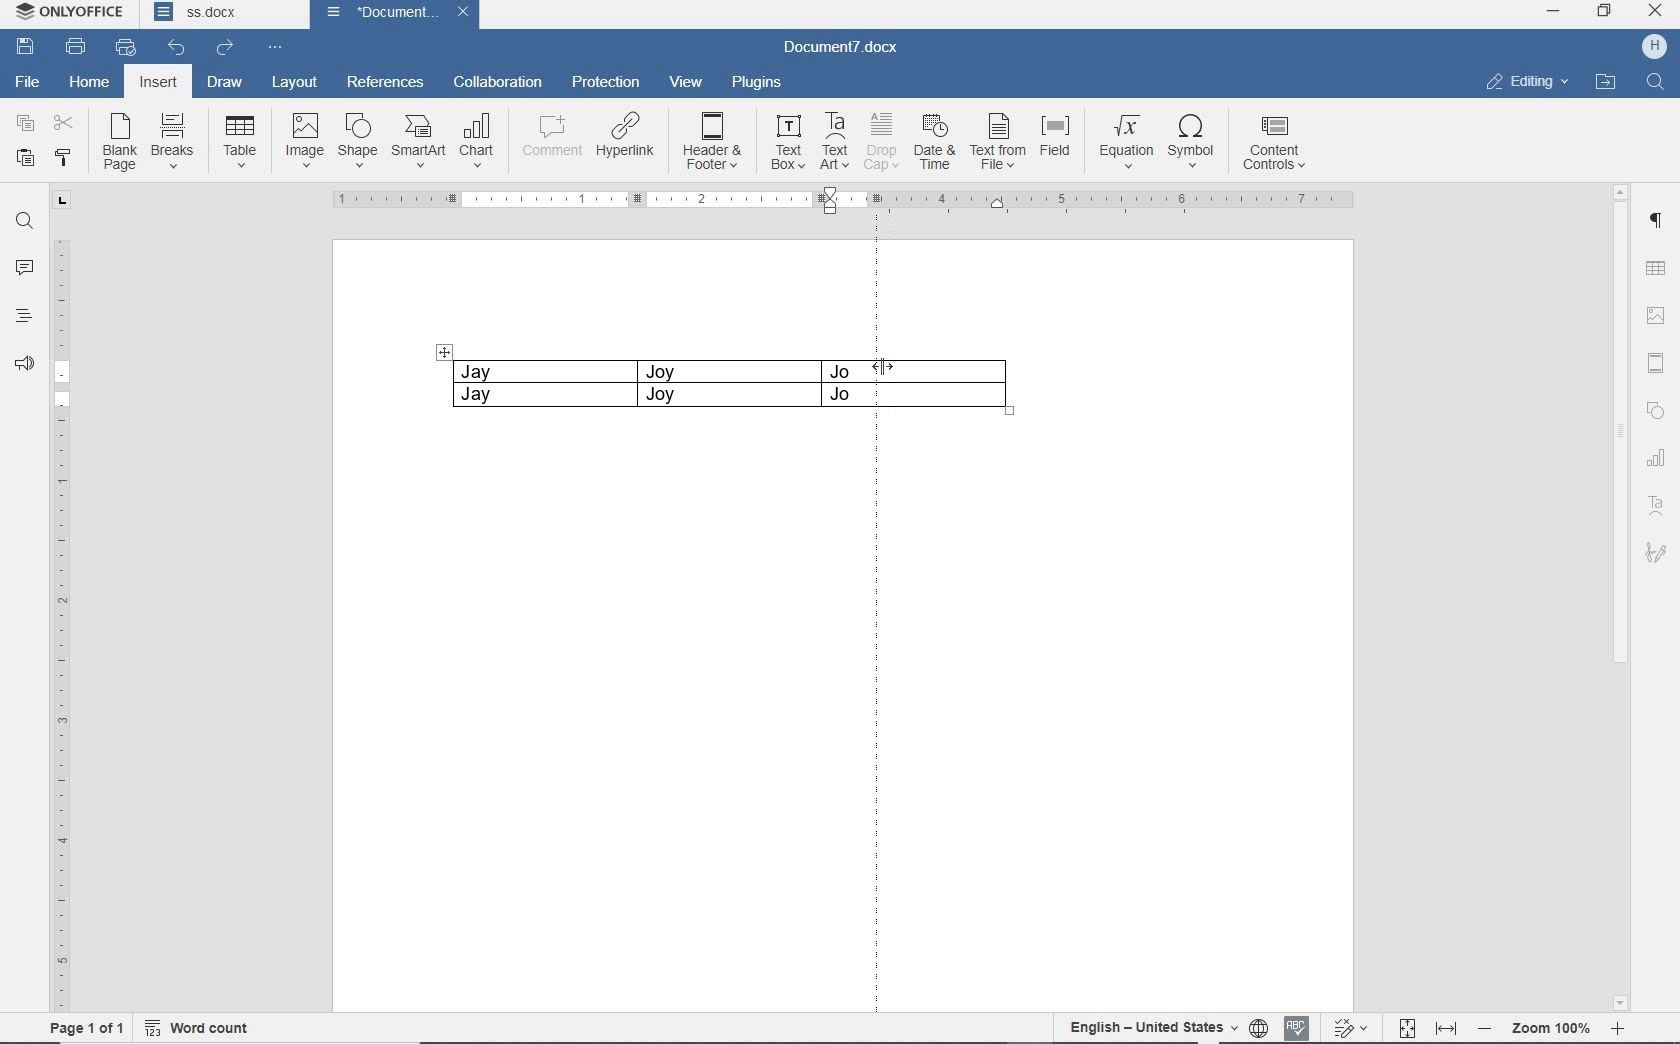 Image resolution: width=1680 pixels, height=1044 pixels. I want to click on MINIMIZE, so click(1552, 11).